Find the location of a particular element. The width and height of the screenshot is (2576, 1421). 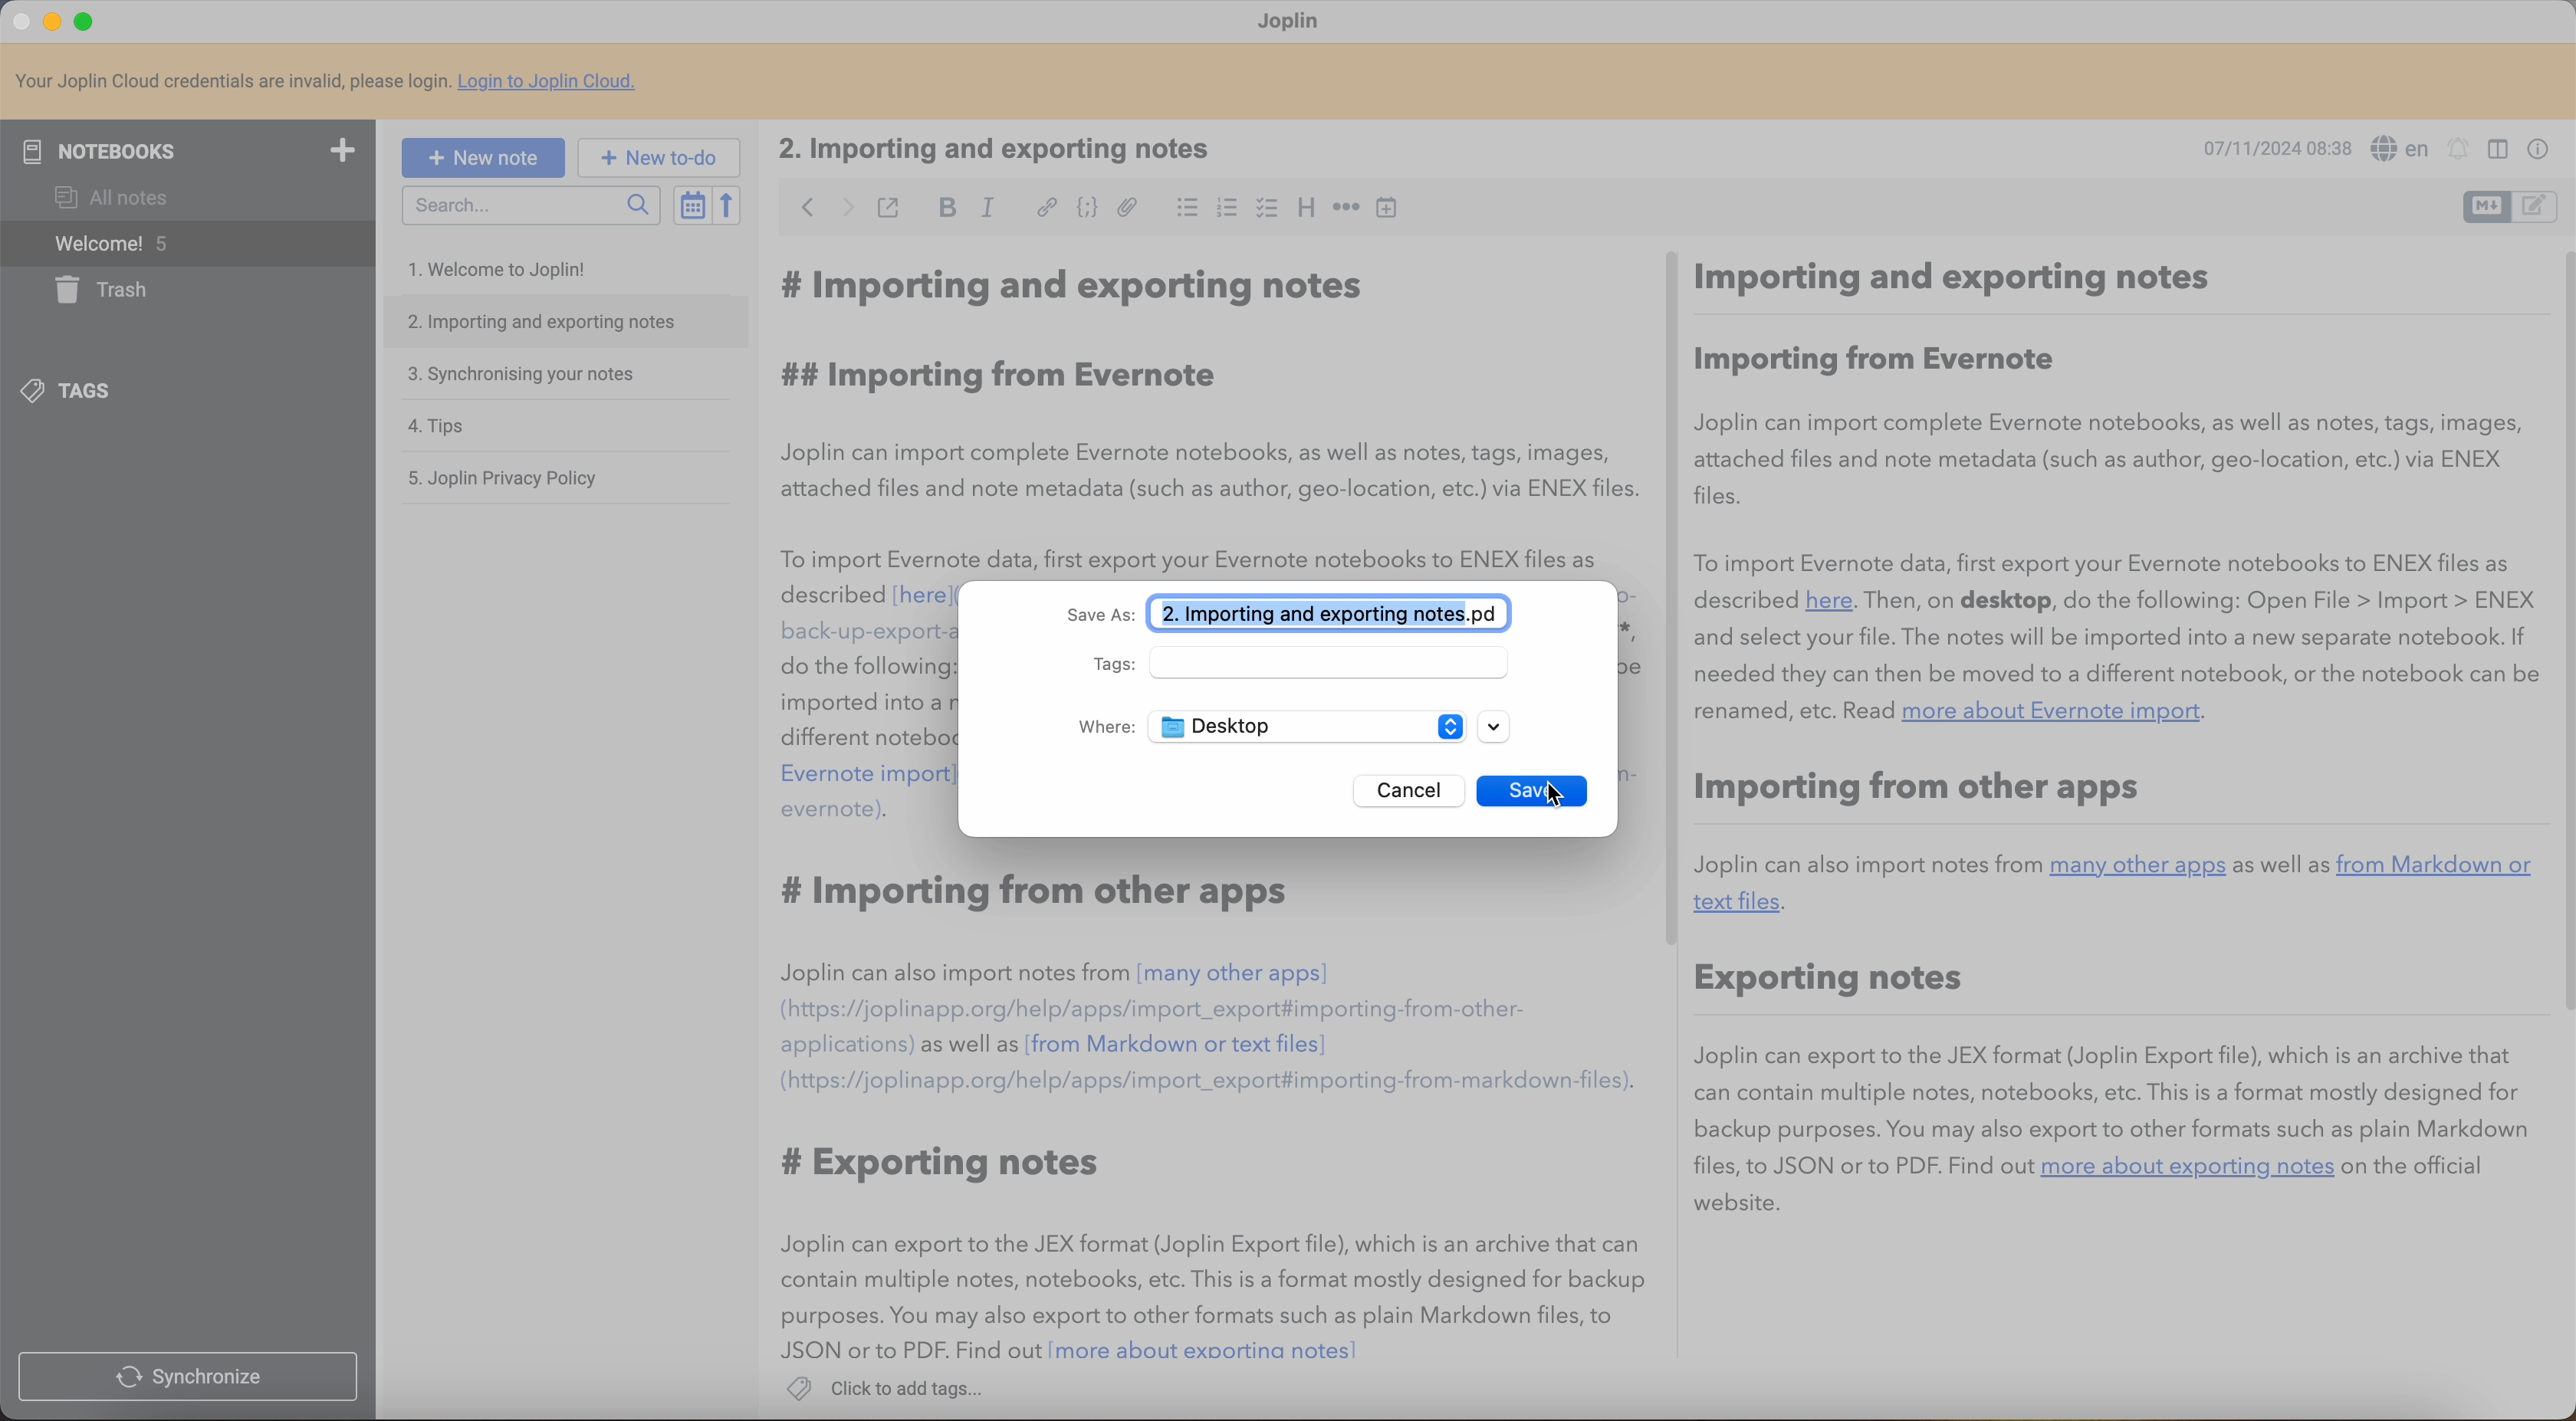

new note is located at coordinates (483, 156).